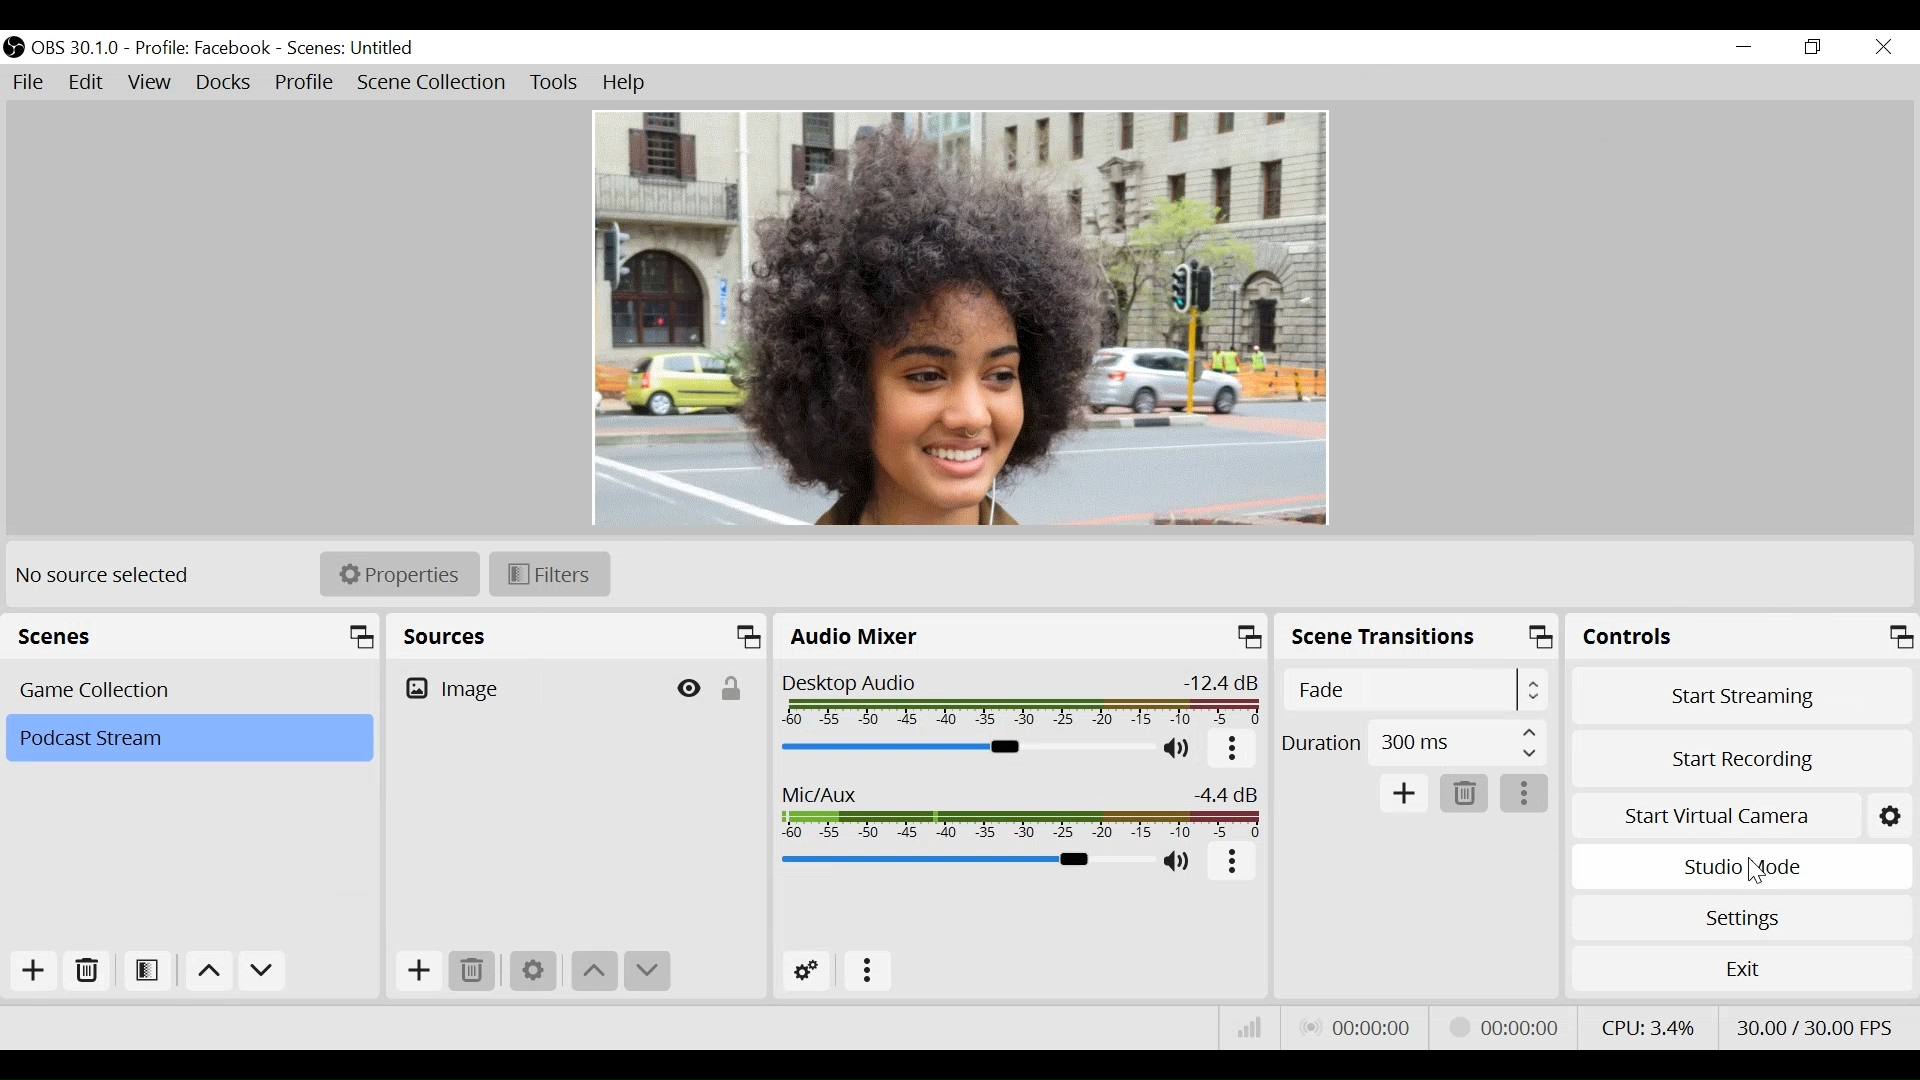 This screenshot has width=1920, height=1080. I want to click on Start Virtual Camera, so click(1738, 815).